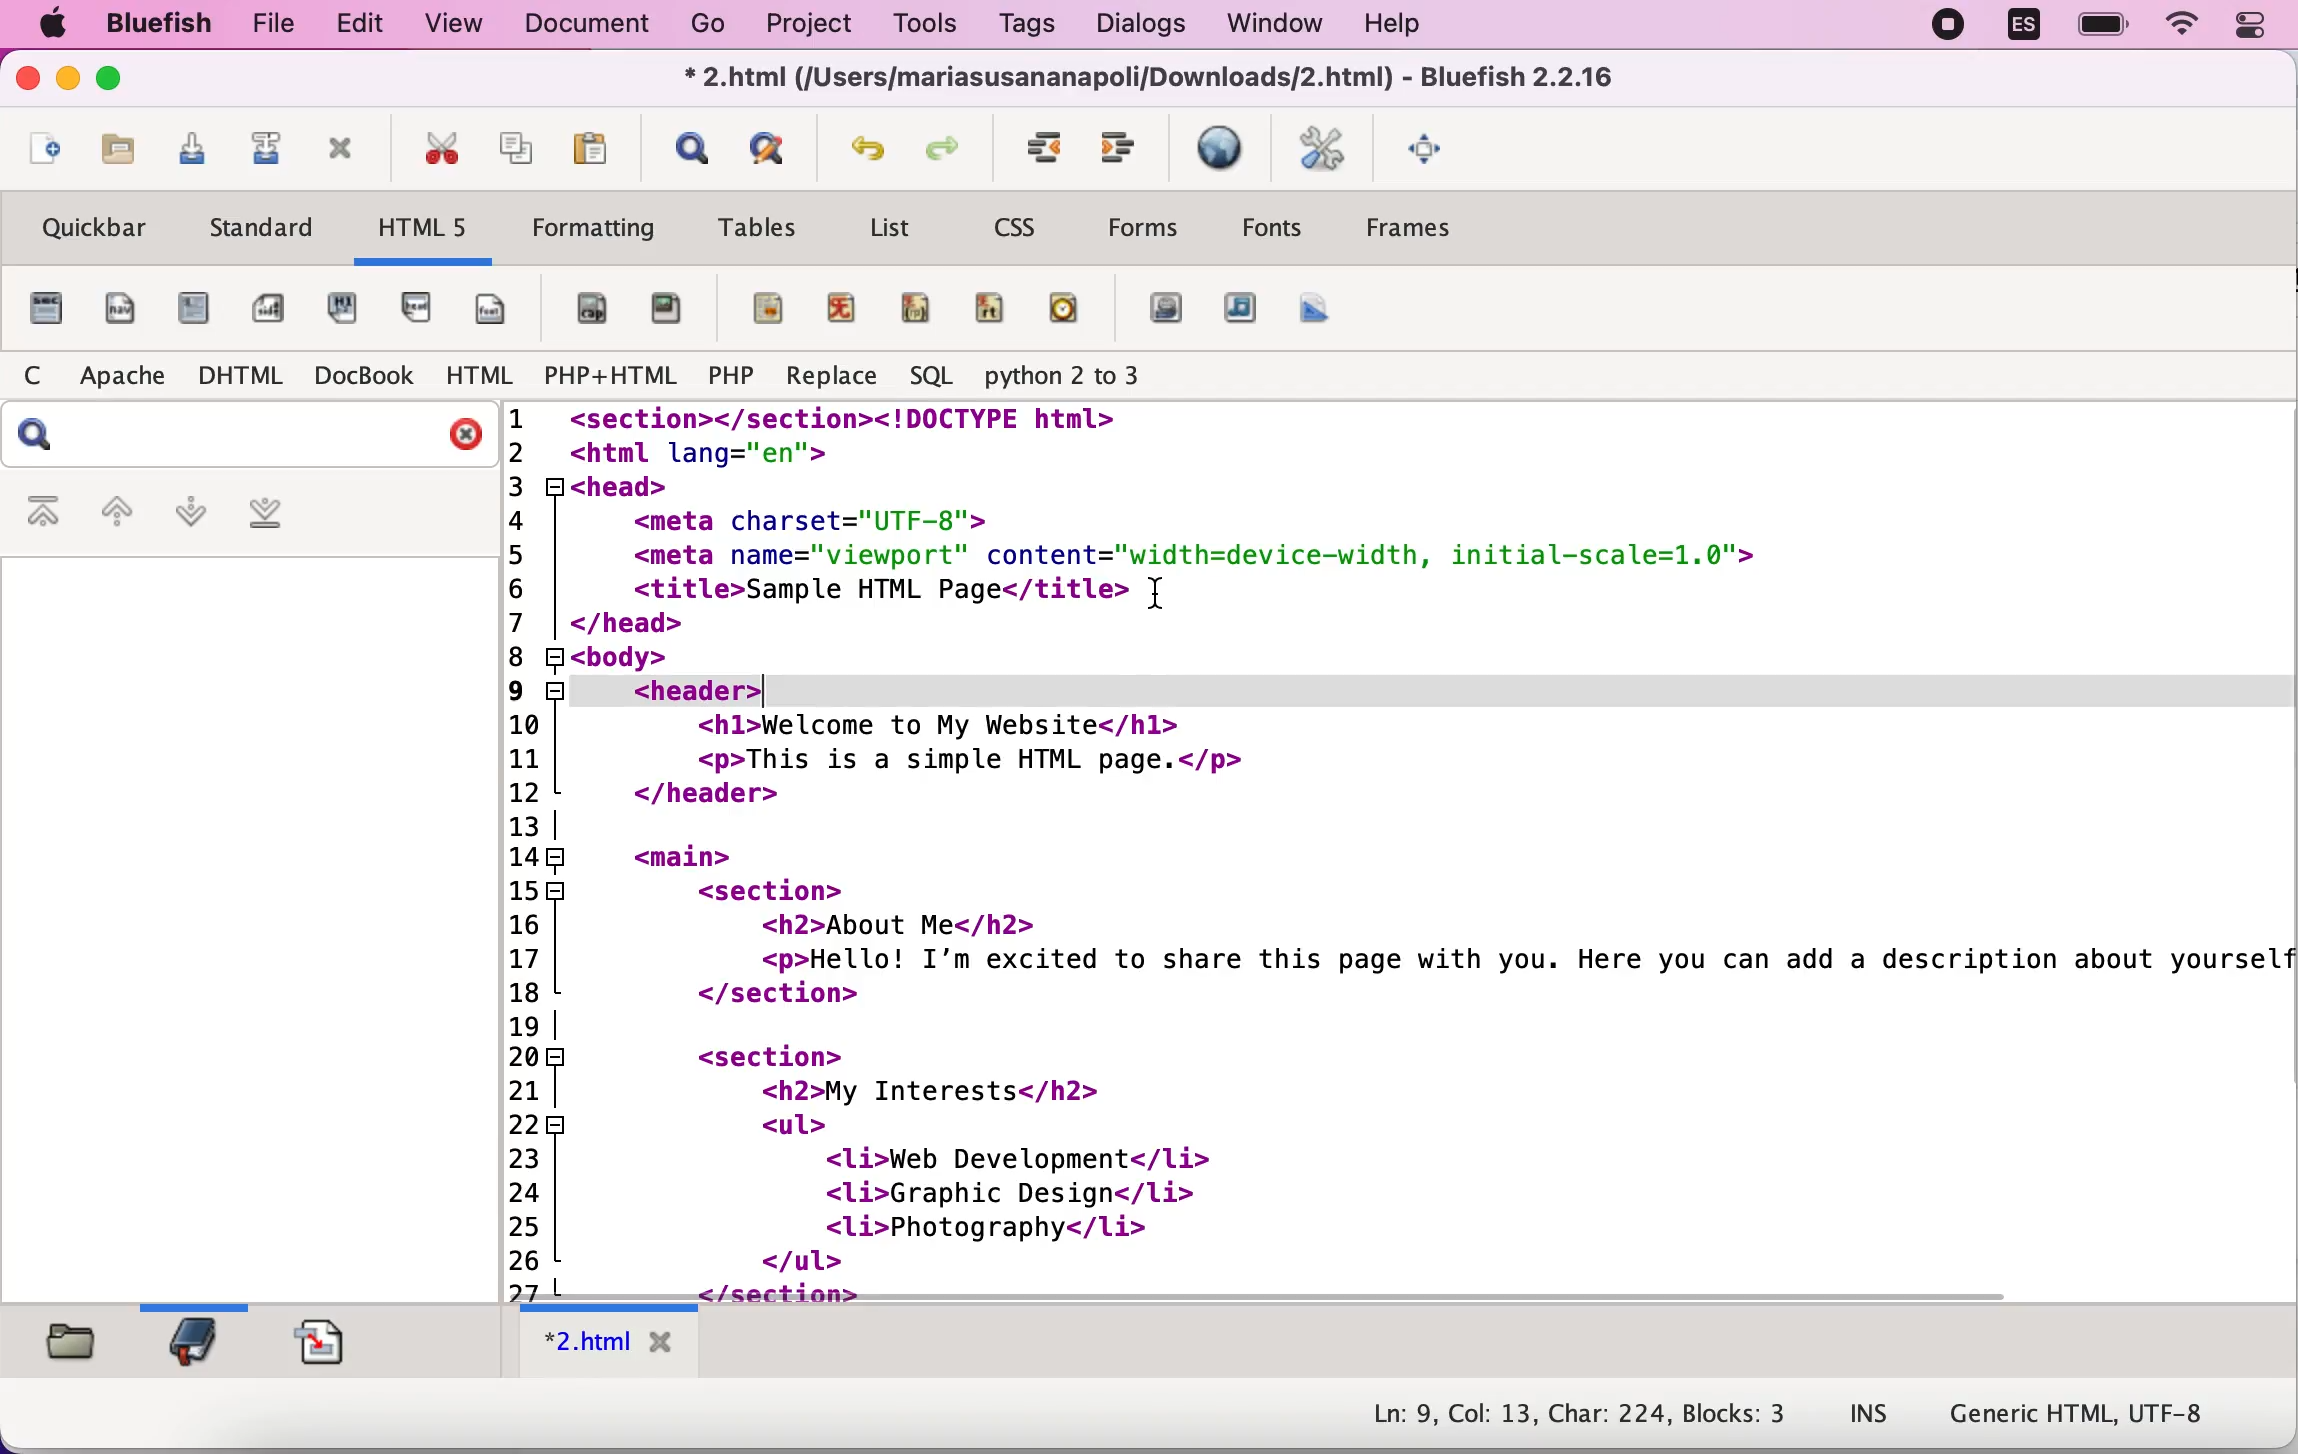 This screenshot has width=2298, height=1454. I want to click on paste, so click(590, 147).